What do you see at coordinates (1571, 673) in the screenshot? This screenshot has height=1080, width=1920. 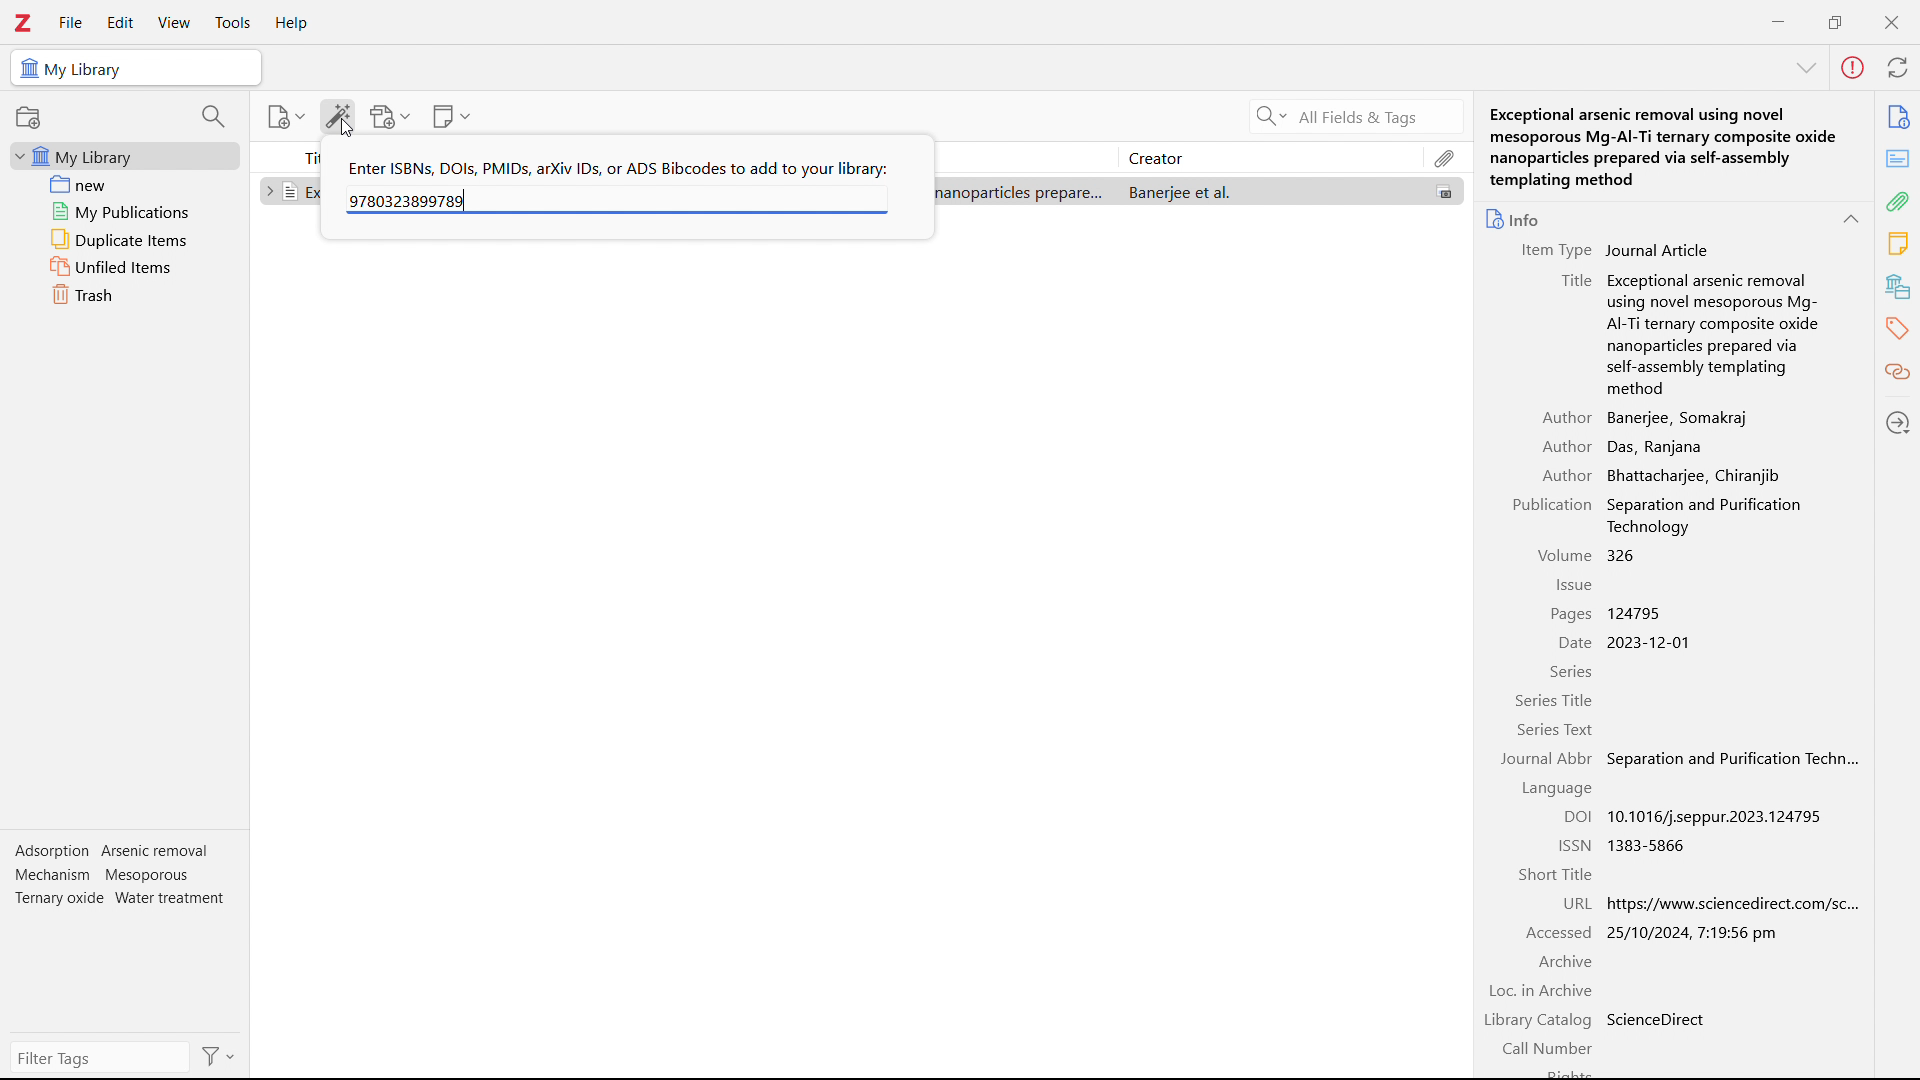 I see `Series` at bounding box center [1571, 673].